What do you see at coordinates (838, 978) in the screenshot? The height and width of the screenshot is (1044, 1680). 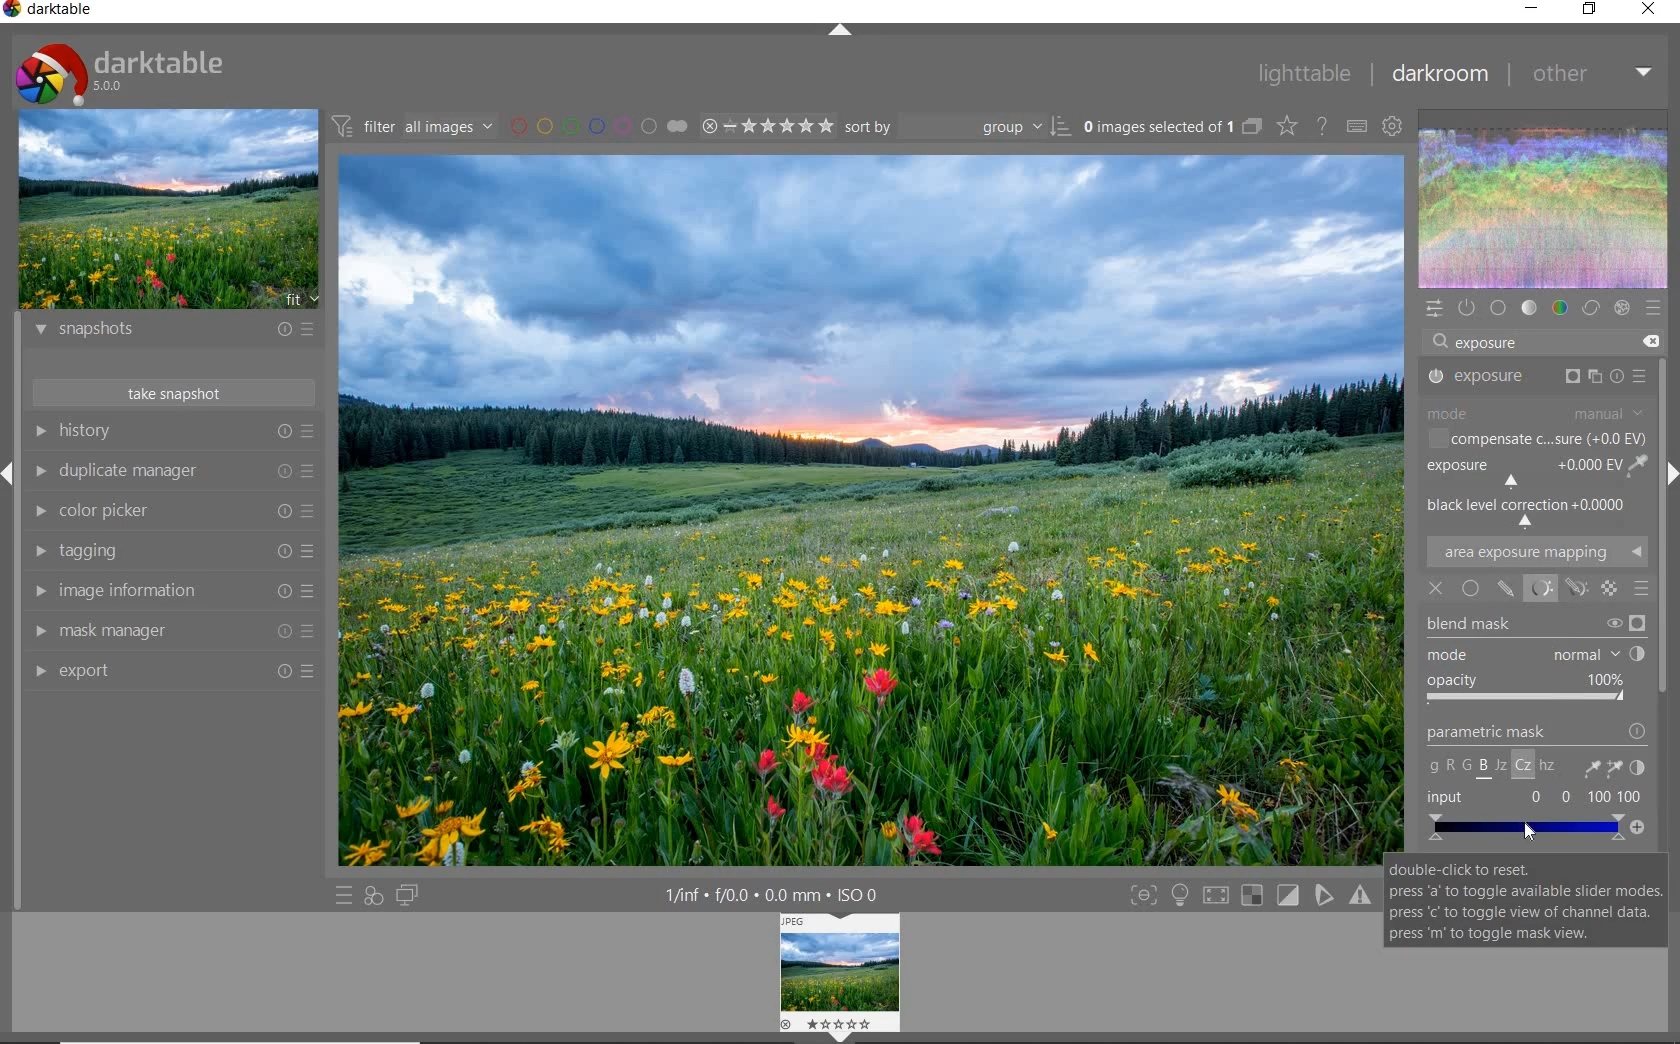 I see `image preview` at bounding box center [838, 978].